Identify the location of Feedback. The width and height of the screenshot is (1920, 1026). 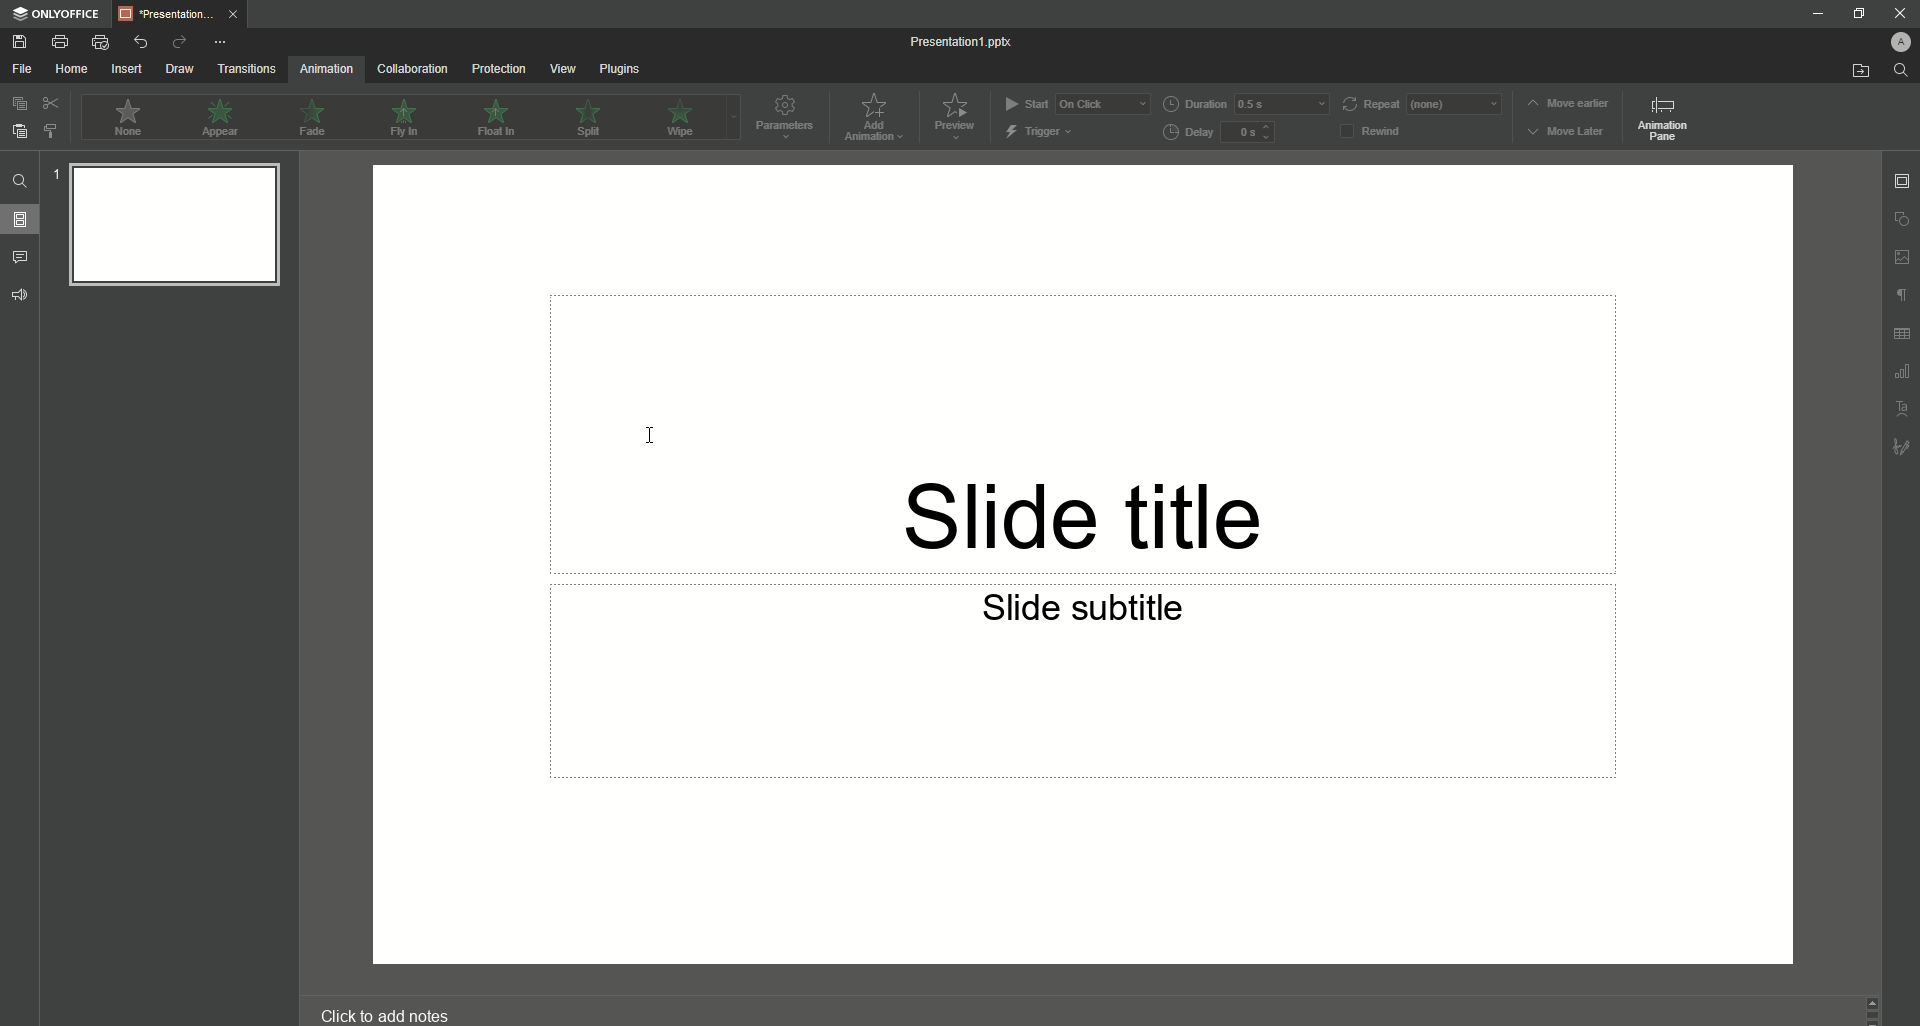
(20, 296).